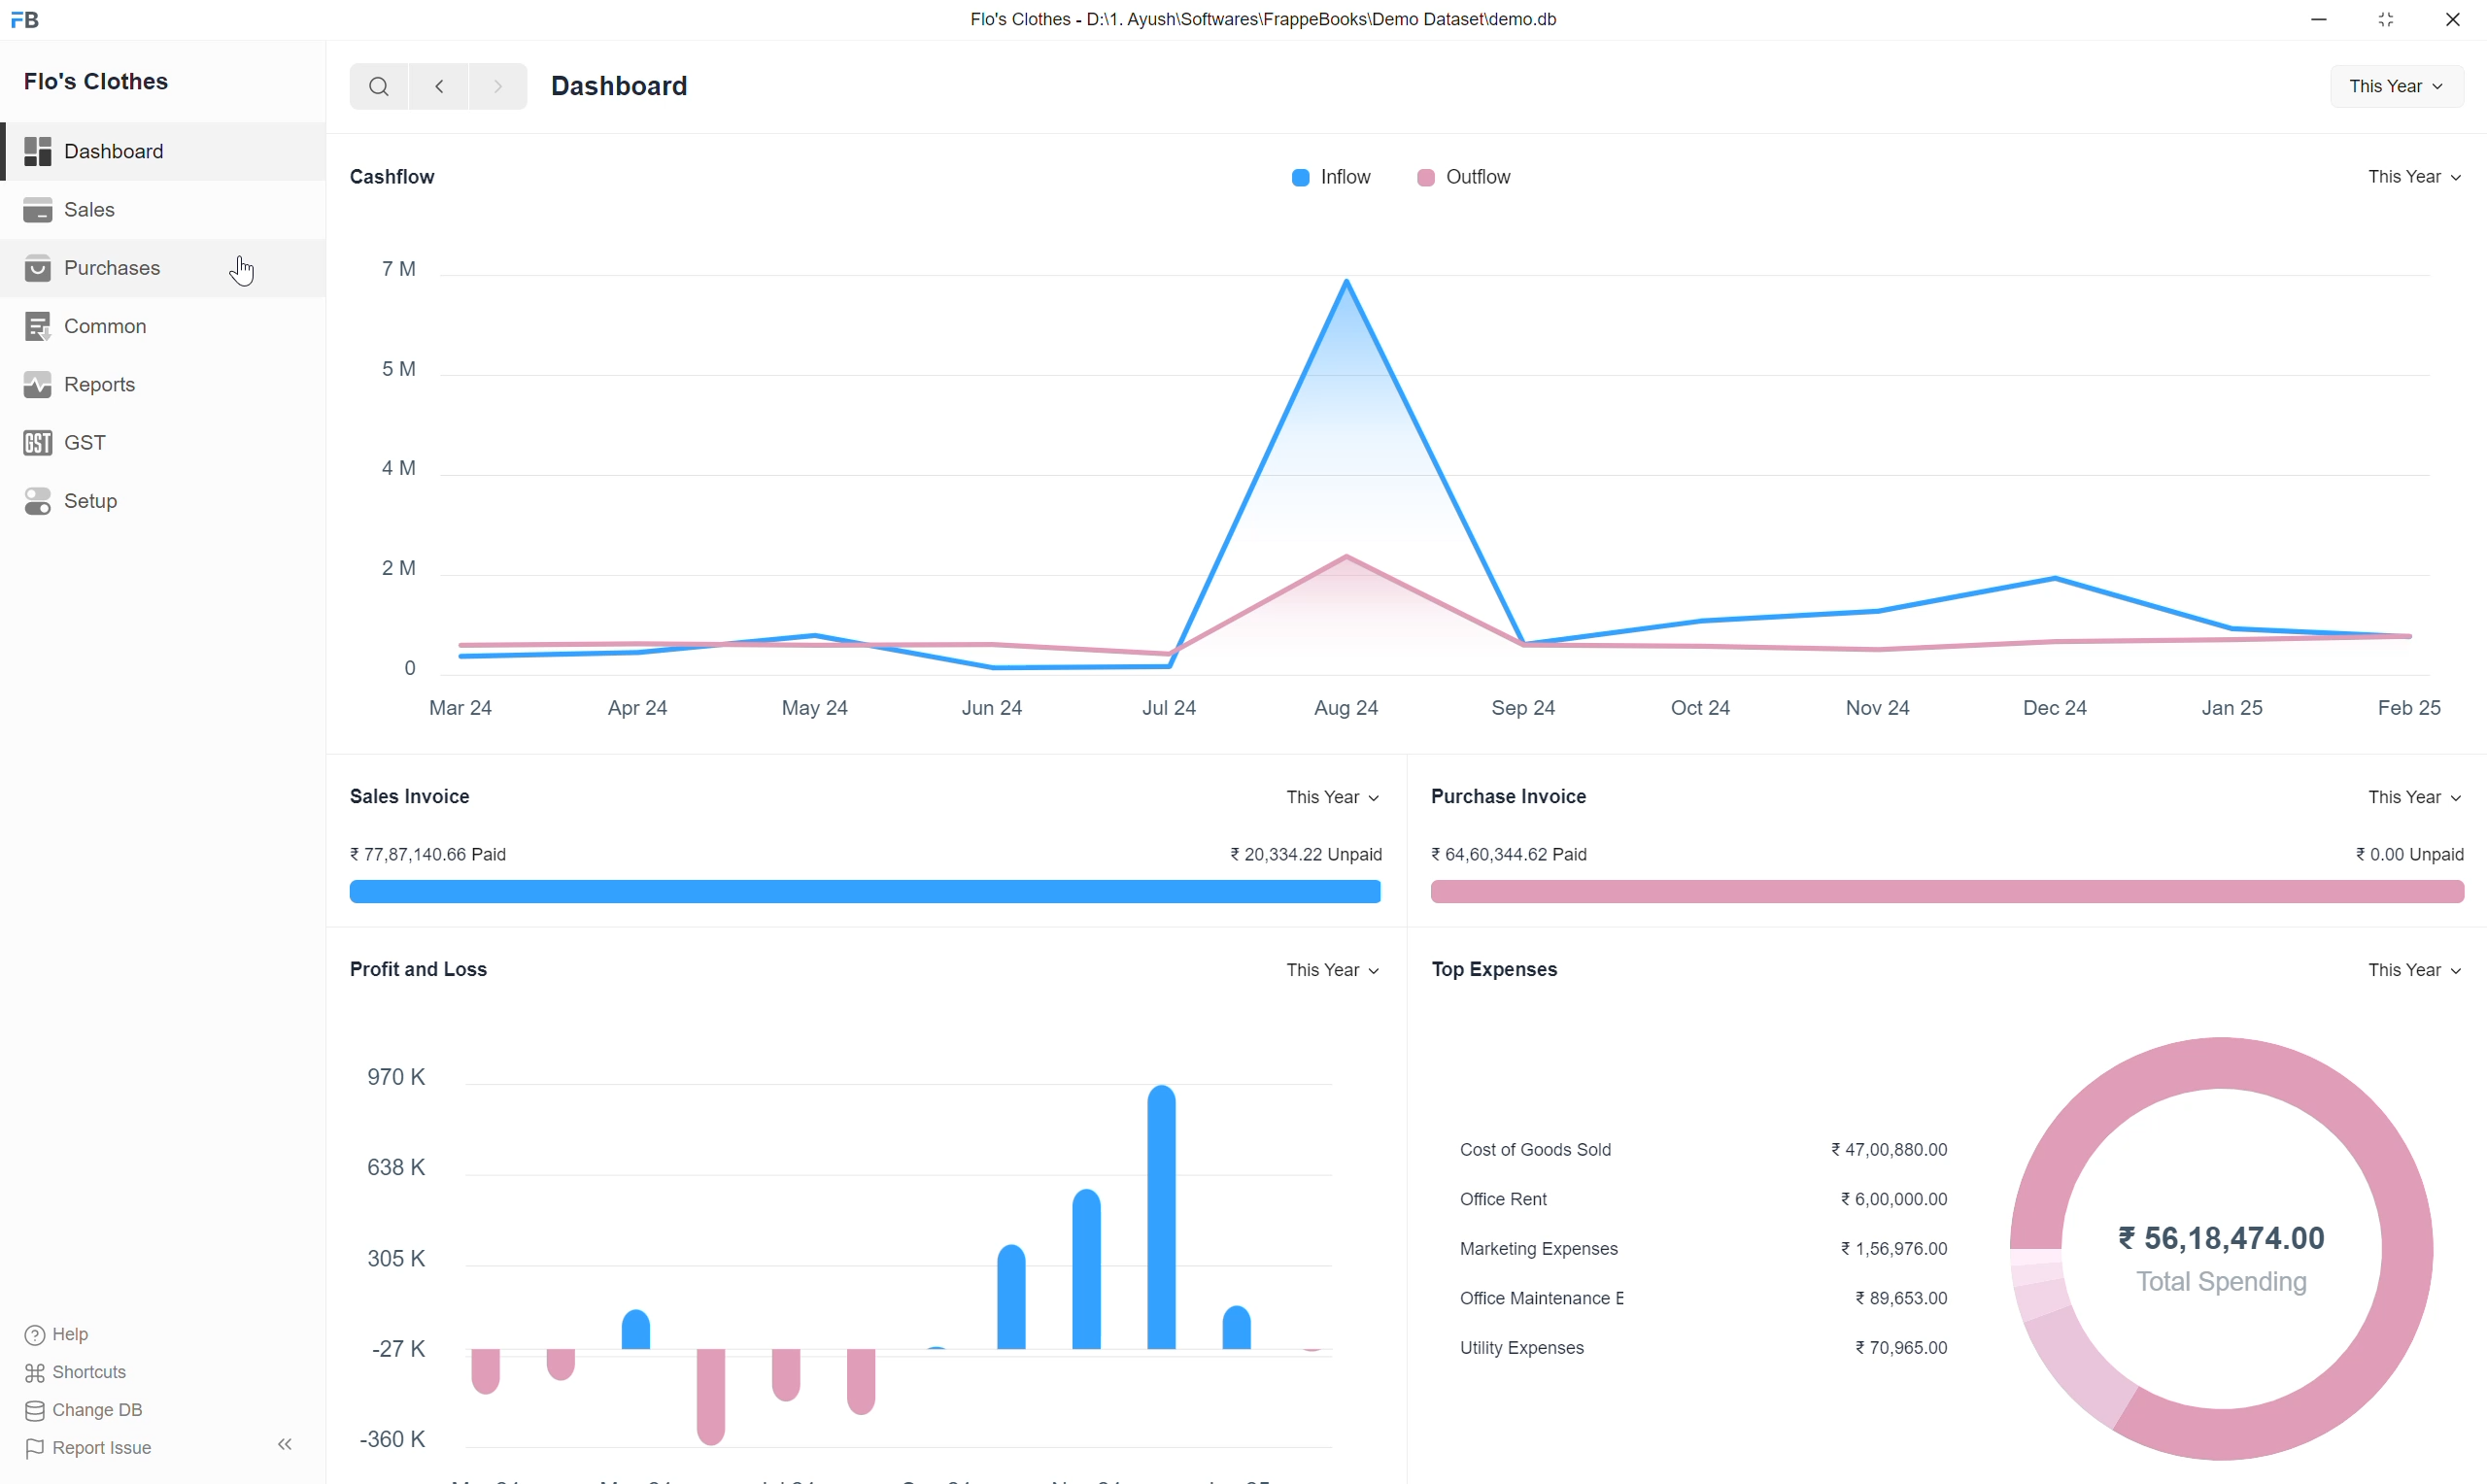 The width and height of the screenshot is (2487, 1484). What do you see at coordinates (88, 1411) in the screenshot?
I see `Change DB` at bounding box center [88, 1411].